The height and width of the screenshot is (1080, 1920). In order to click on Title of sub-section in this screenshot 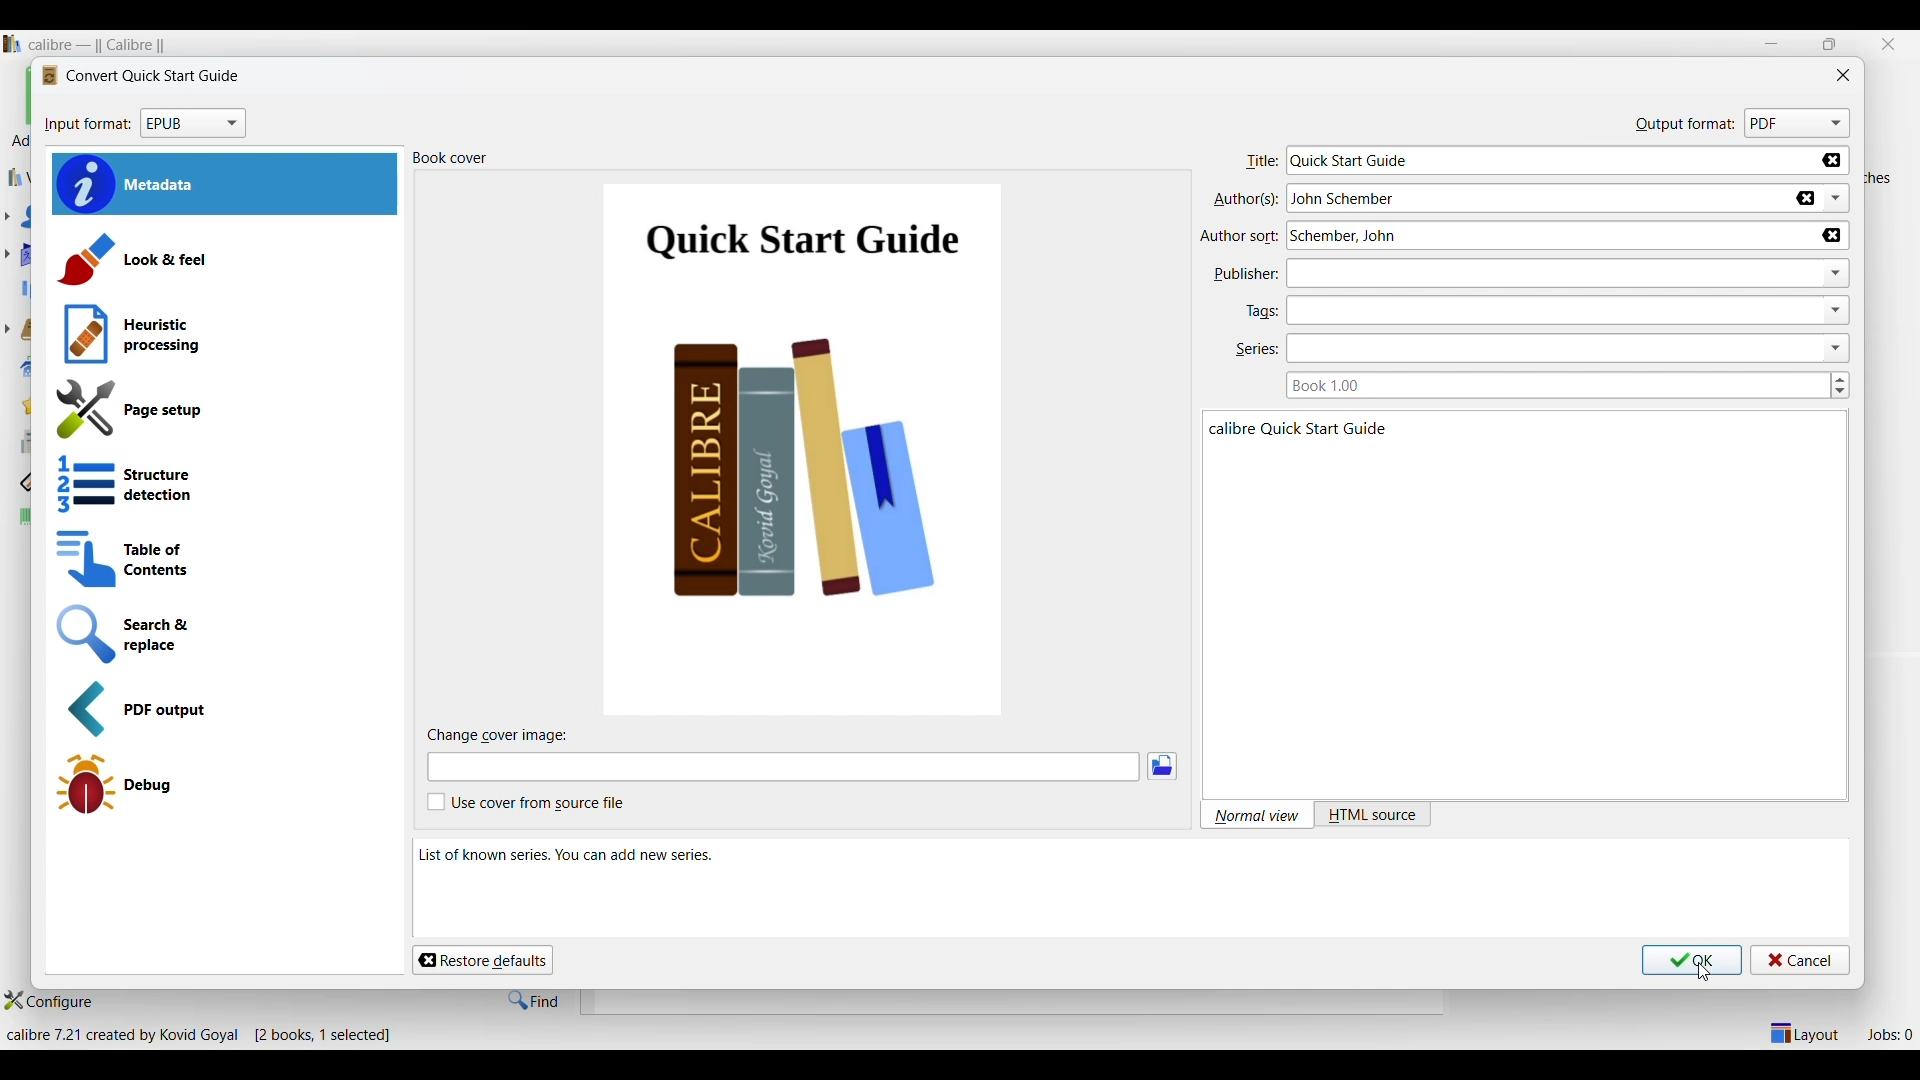, I will do `click(500, 735)`.